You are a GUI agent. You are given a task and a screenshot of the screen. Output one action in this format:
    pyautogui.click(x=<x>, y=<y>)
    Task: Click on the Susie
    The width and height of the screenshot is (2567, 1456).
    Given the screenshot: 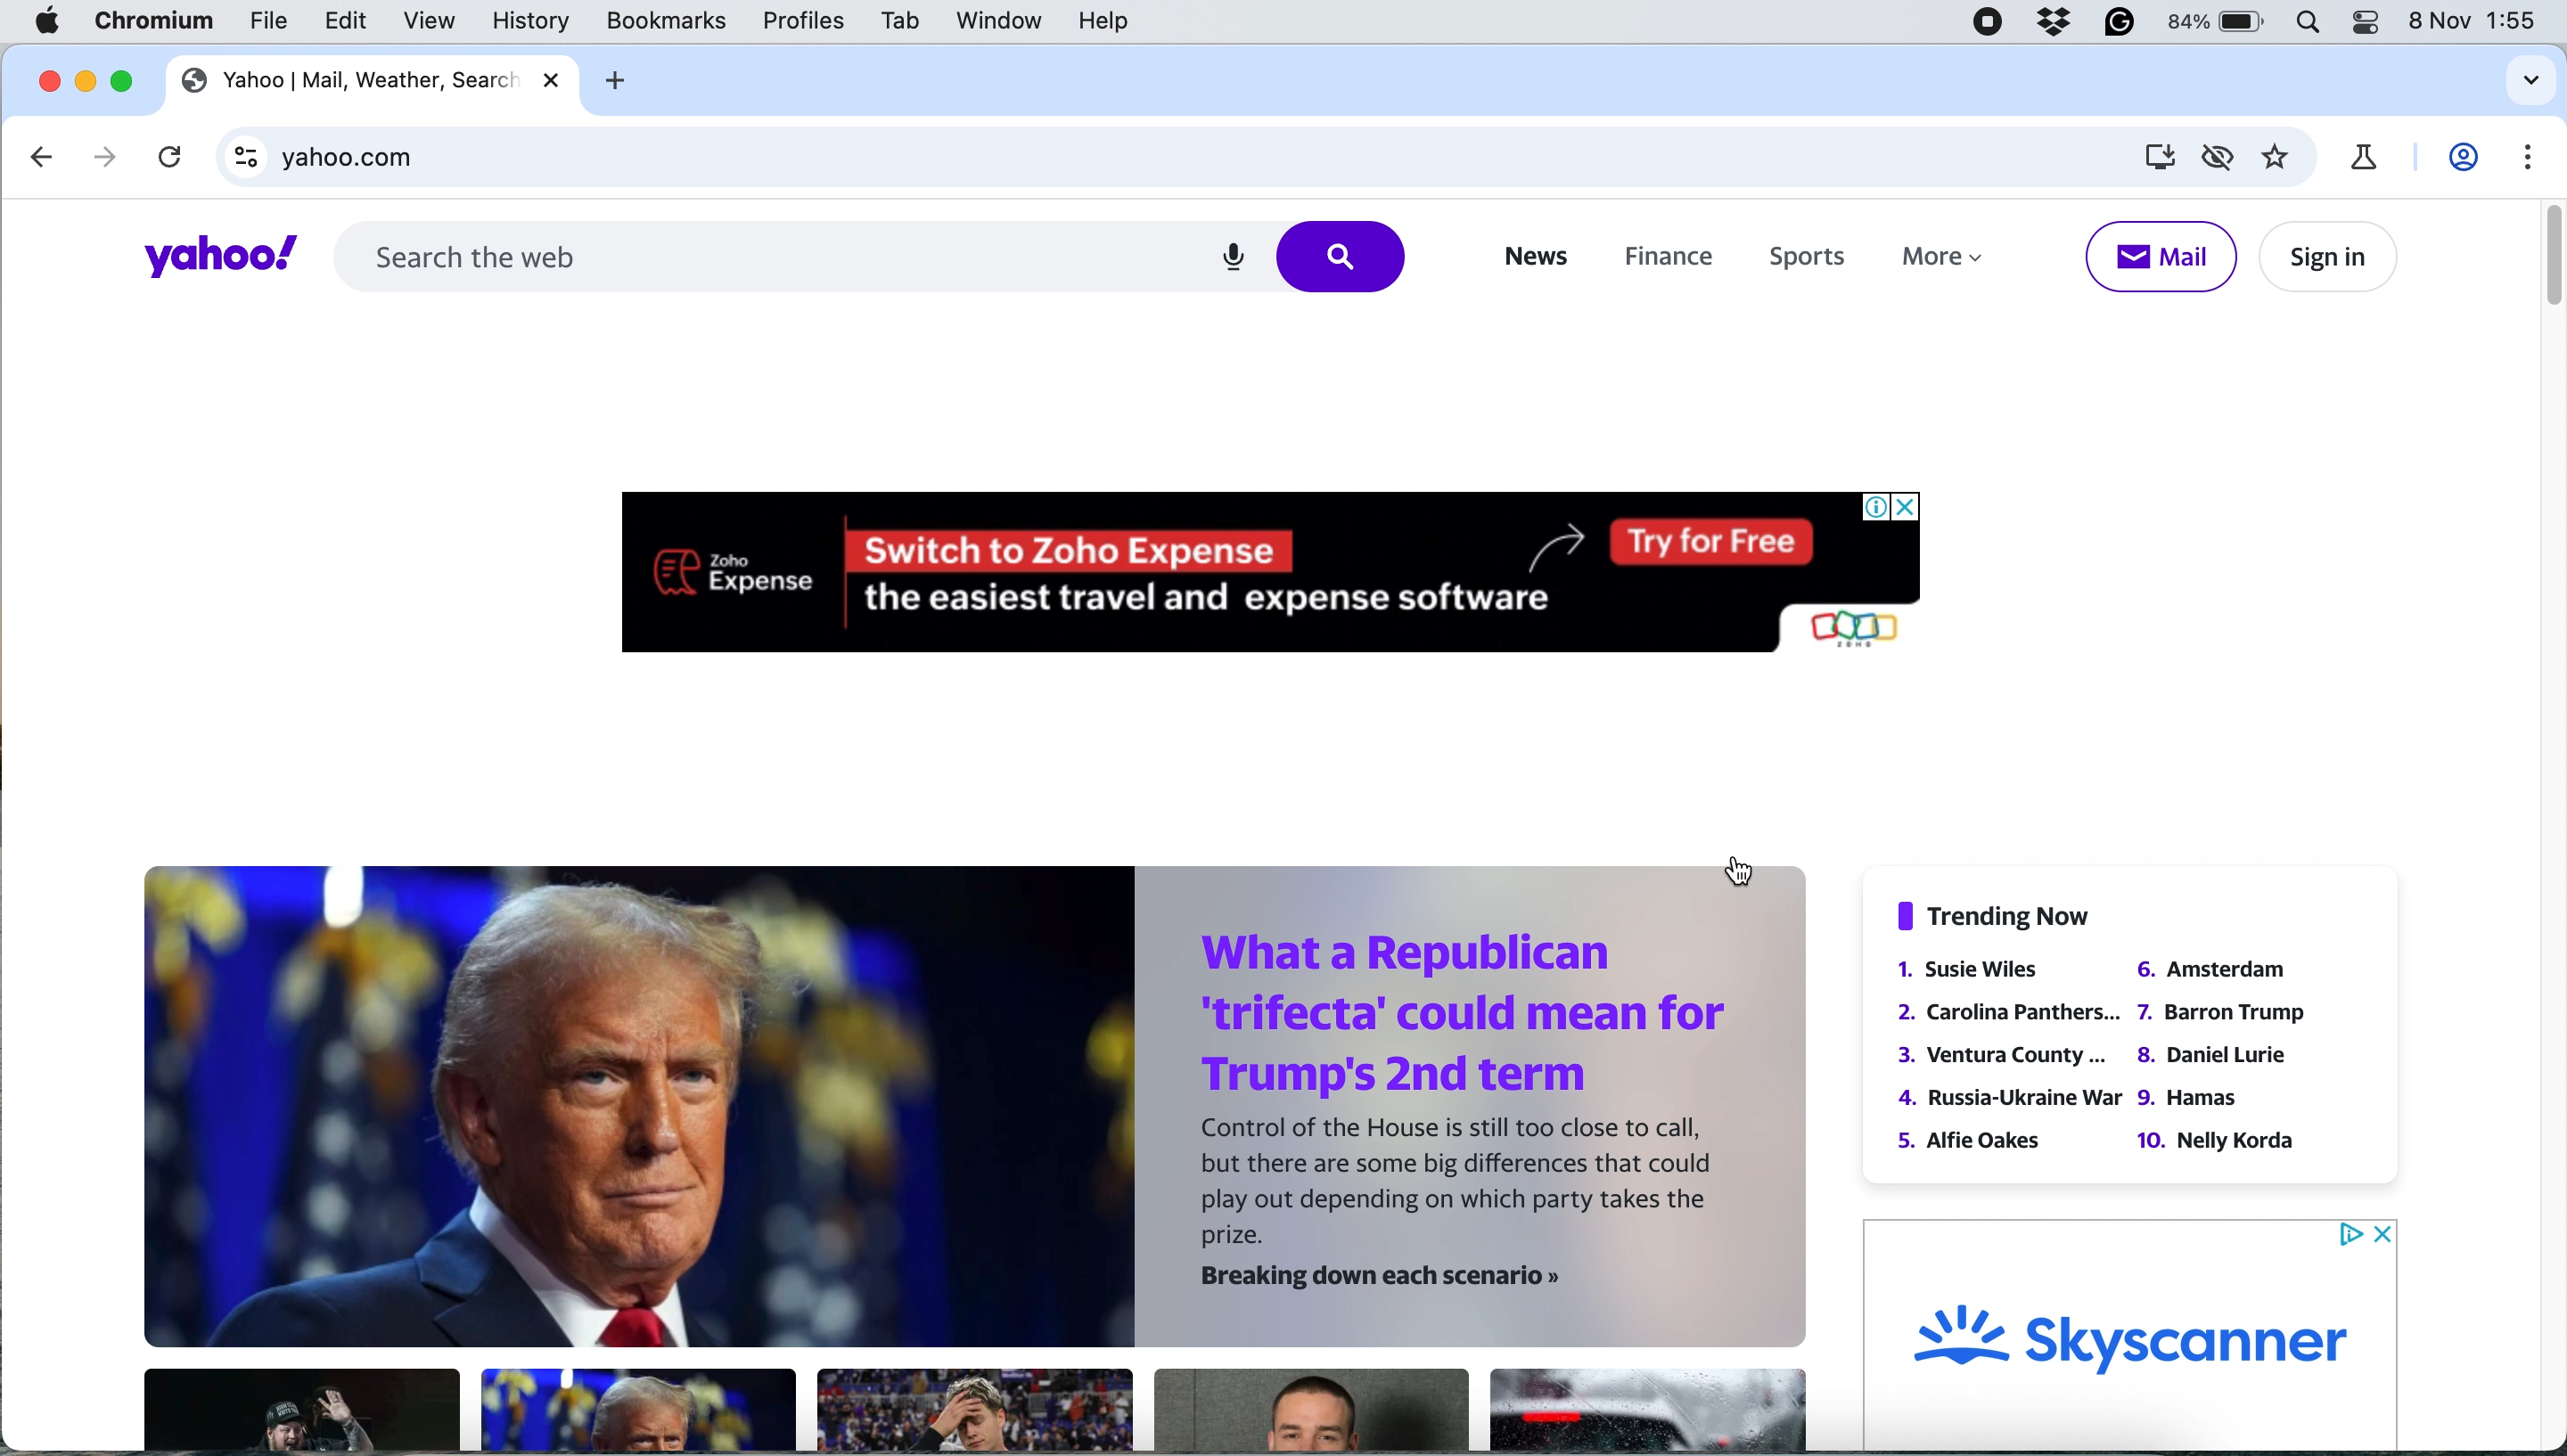 What is the action you would take?
    pyautogui.click(x=1984, y=969)
    